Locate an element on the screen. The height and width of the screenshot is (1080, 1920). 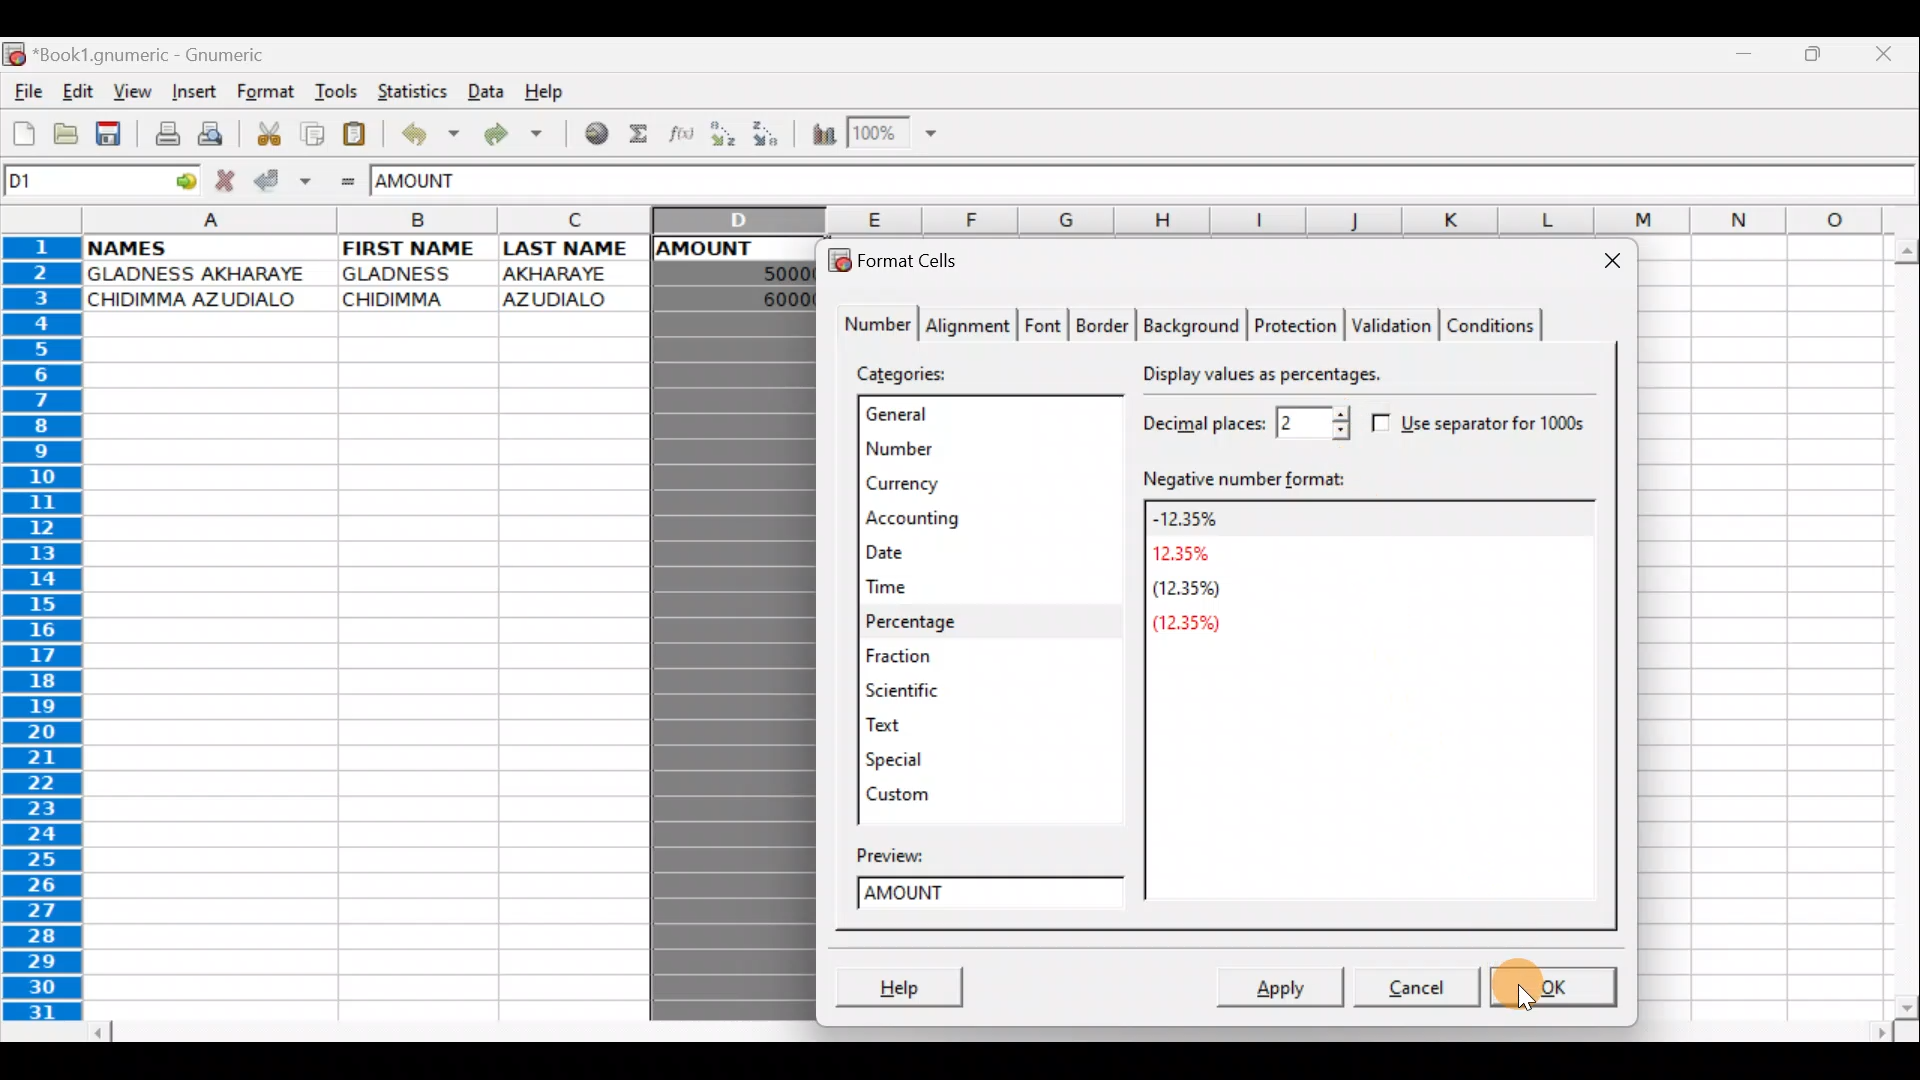
Copy selection is located at coordinates (308, 133).